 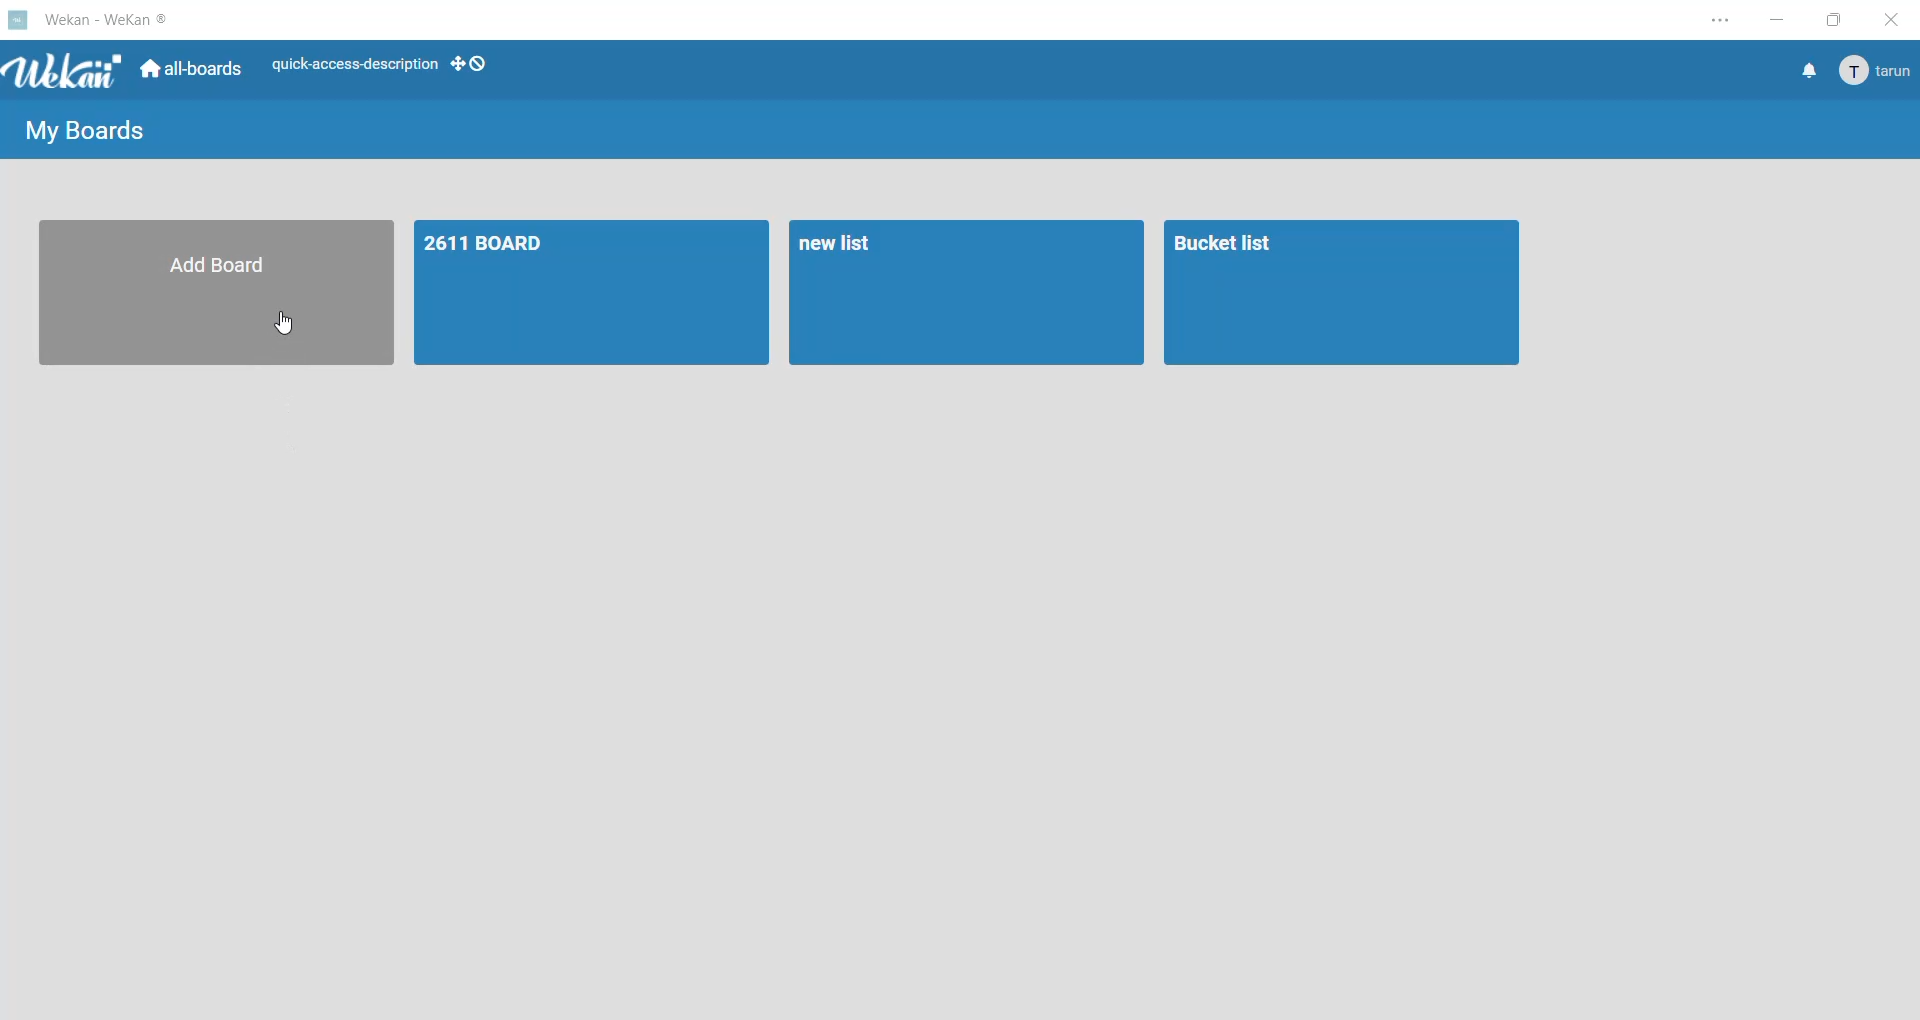 What do you see at coordinates (1897, 19) in the screenshot?
I see `close` at bounding box center [1897, 19].